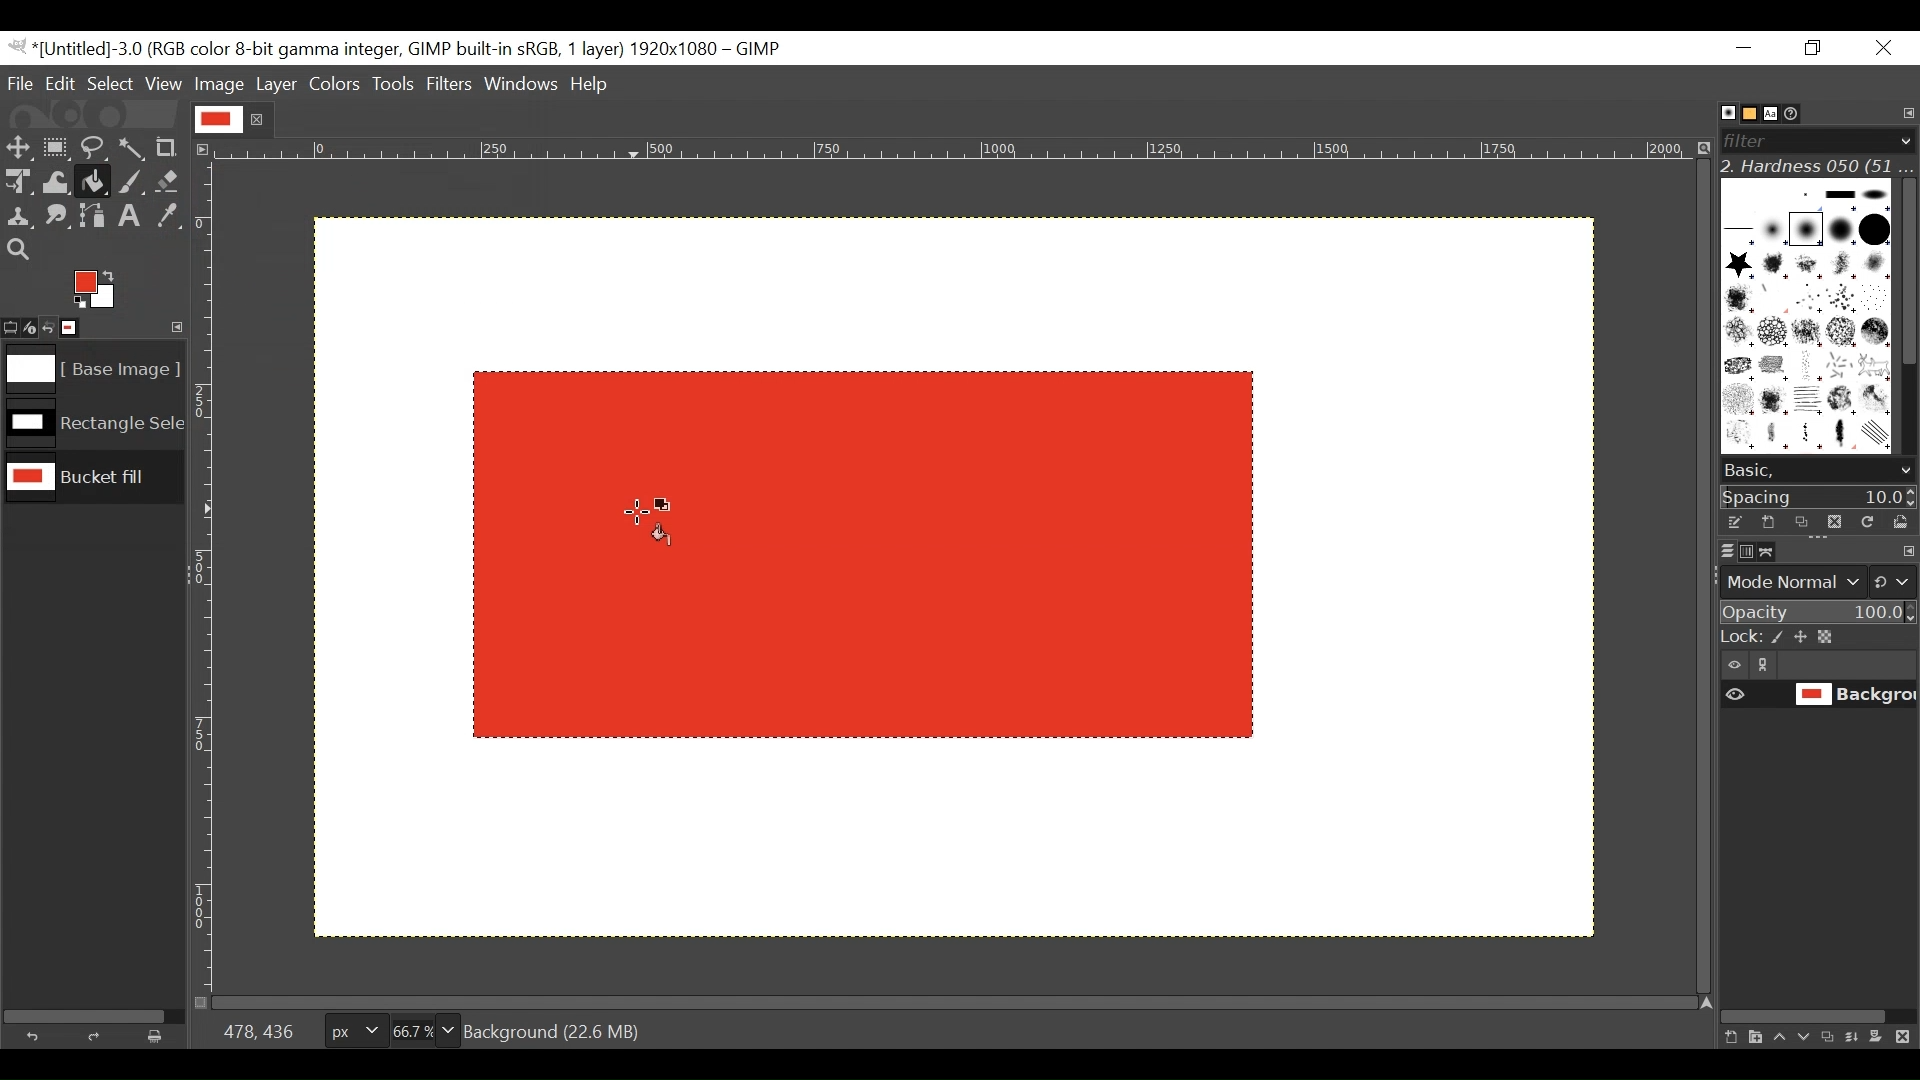 This screenshot has height=1080, width=1920. Describe the element at coordinates (101, 286) in the screenshot. I see `Active Foreground color` at that location.